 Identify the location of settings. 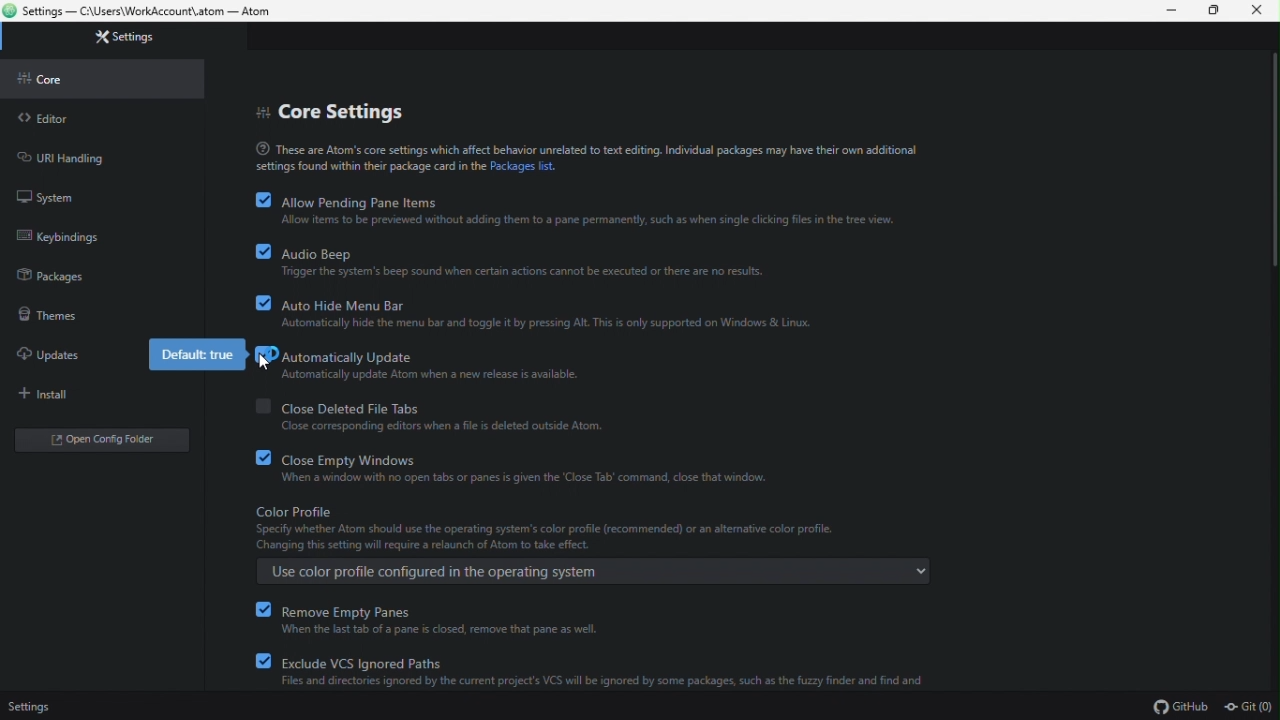
(124, 35).